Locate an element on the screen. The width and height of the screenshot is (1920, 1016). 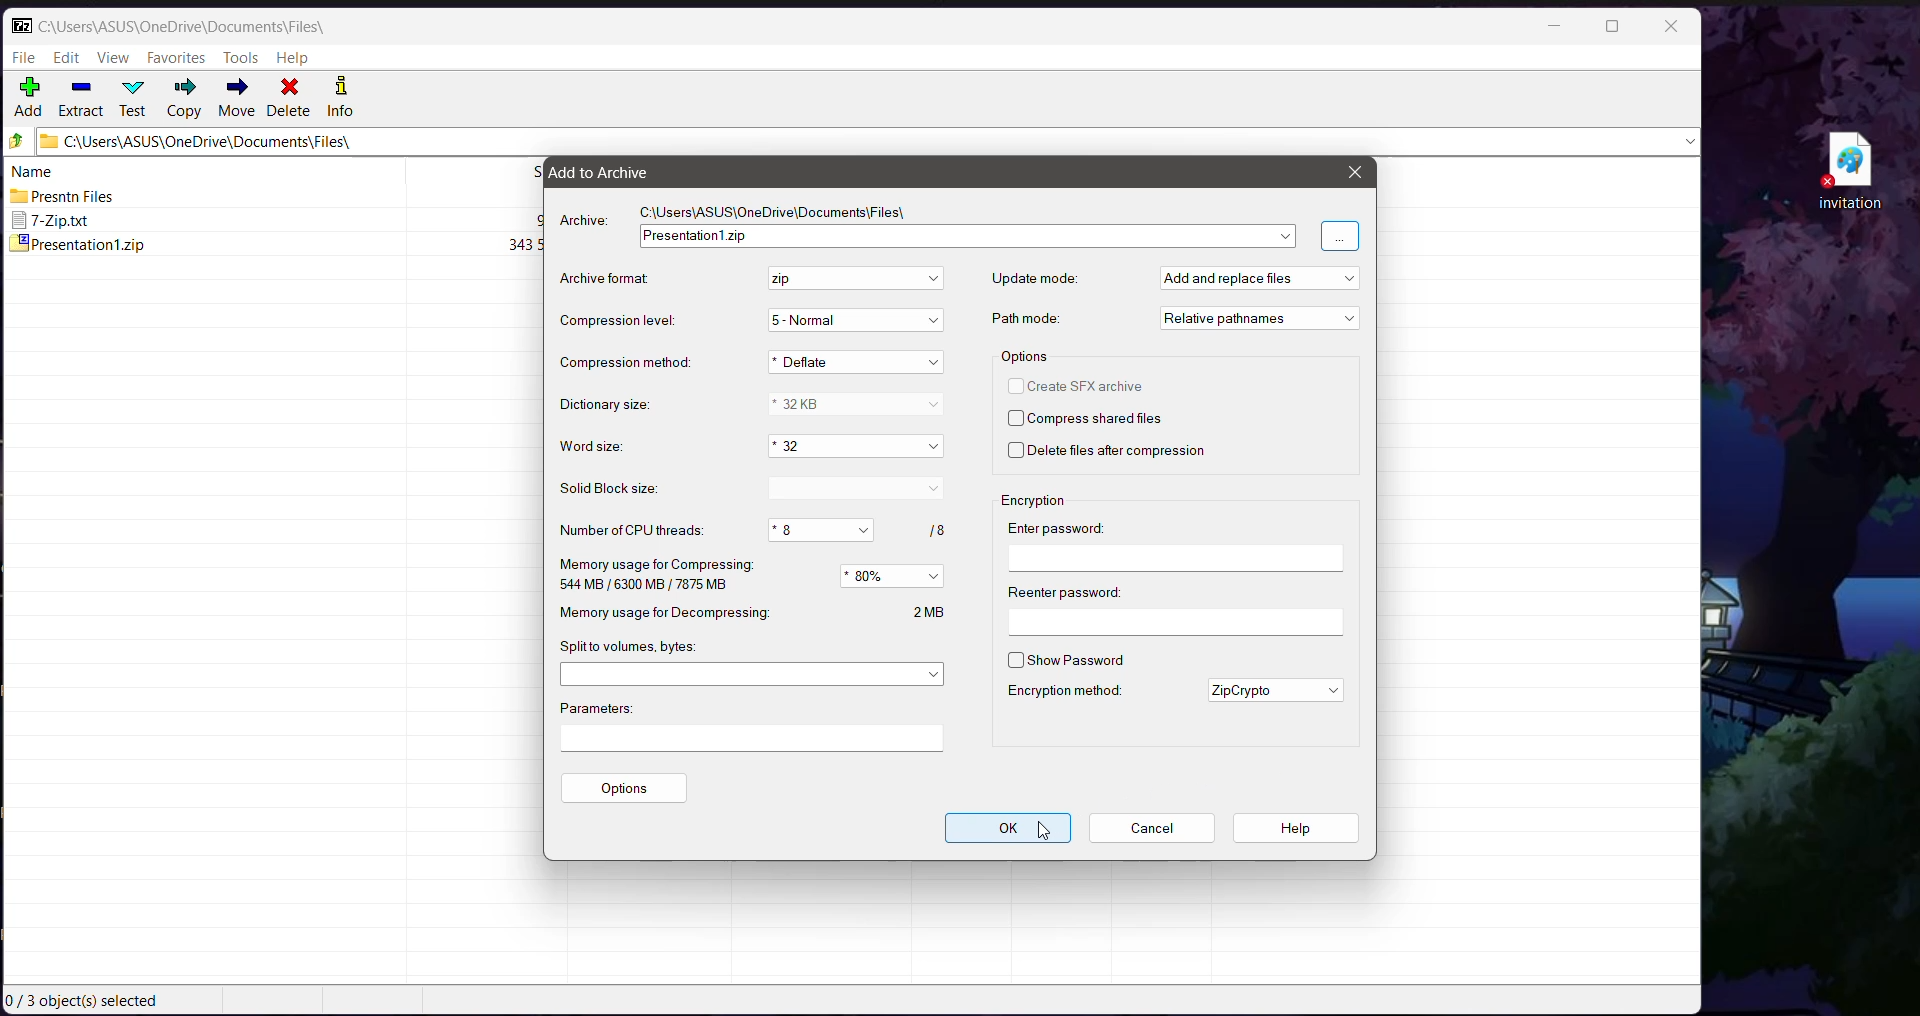
Set the Dictionary size is located at coordinates (856, 403).